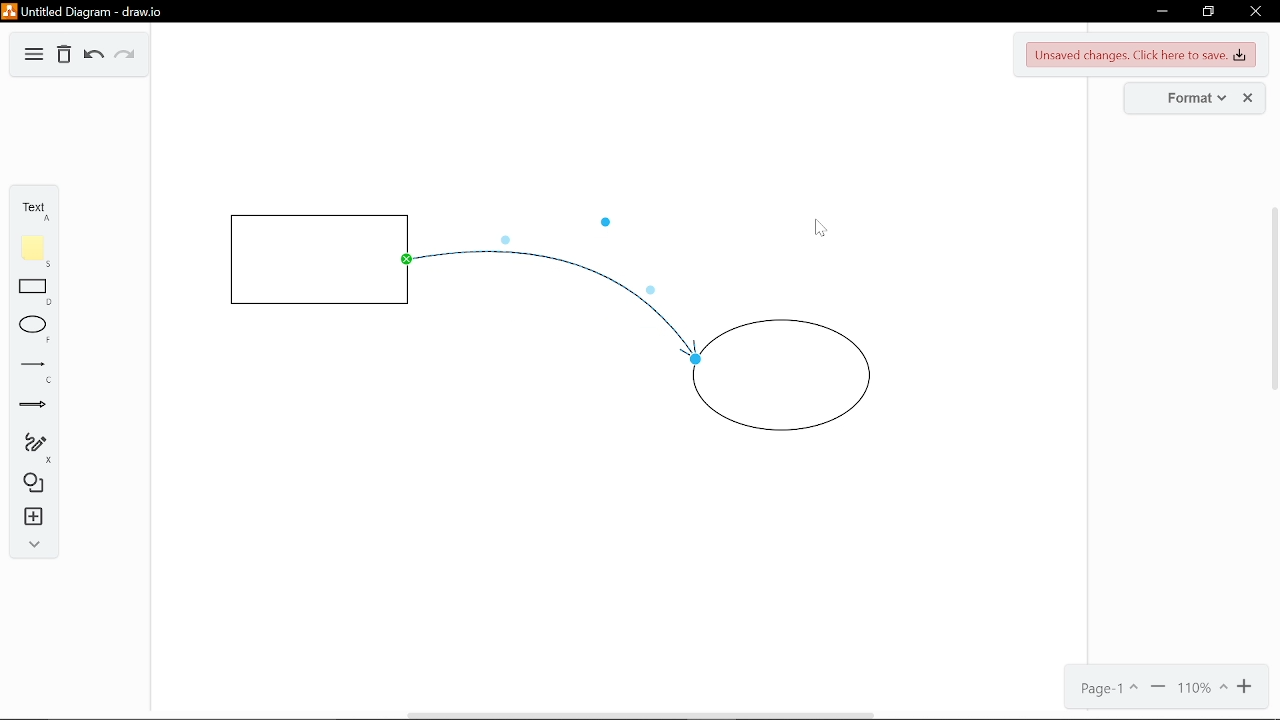 The width and height of the screenshot is (1280, 720). What do you see at coordinates (1111, 689) in the screenshot?
I see `Current page(Page 1)` at bounding box center [1111, 689].